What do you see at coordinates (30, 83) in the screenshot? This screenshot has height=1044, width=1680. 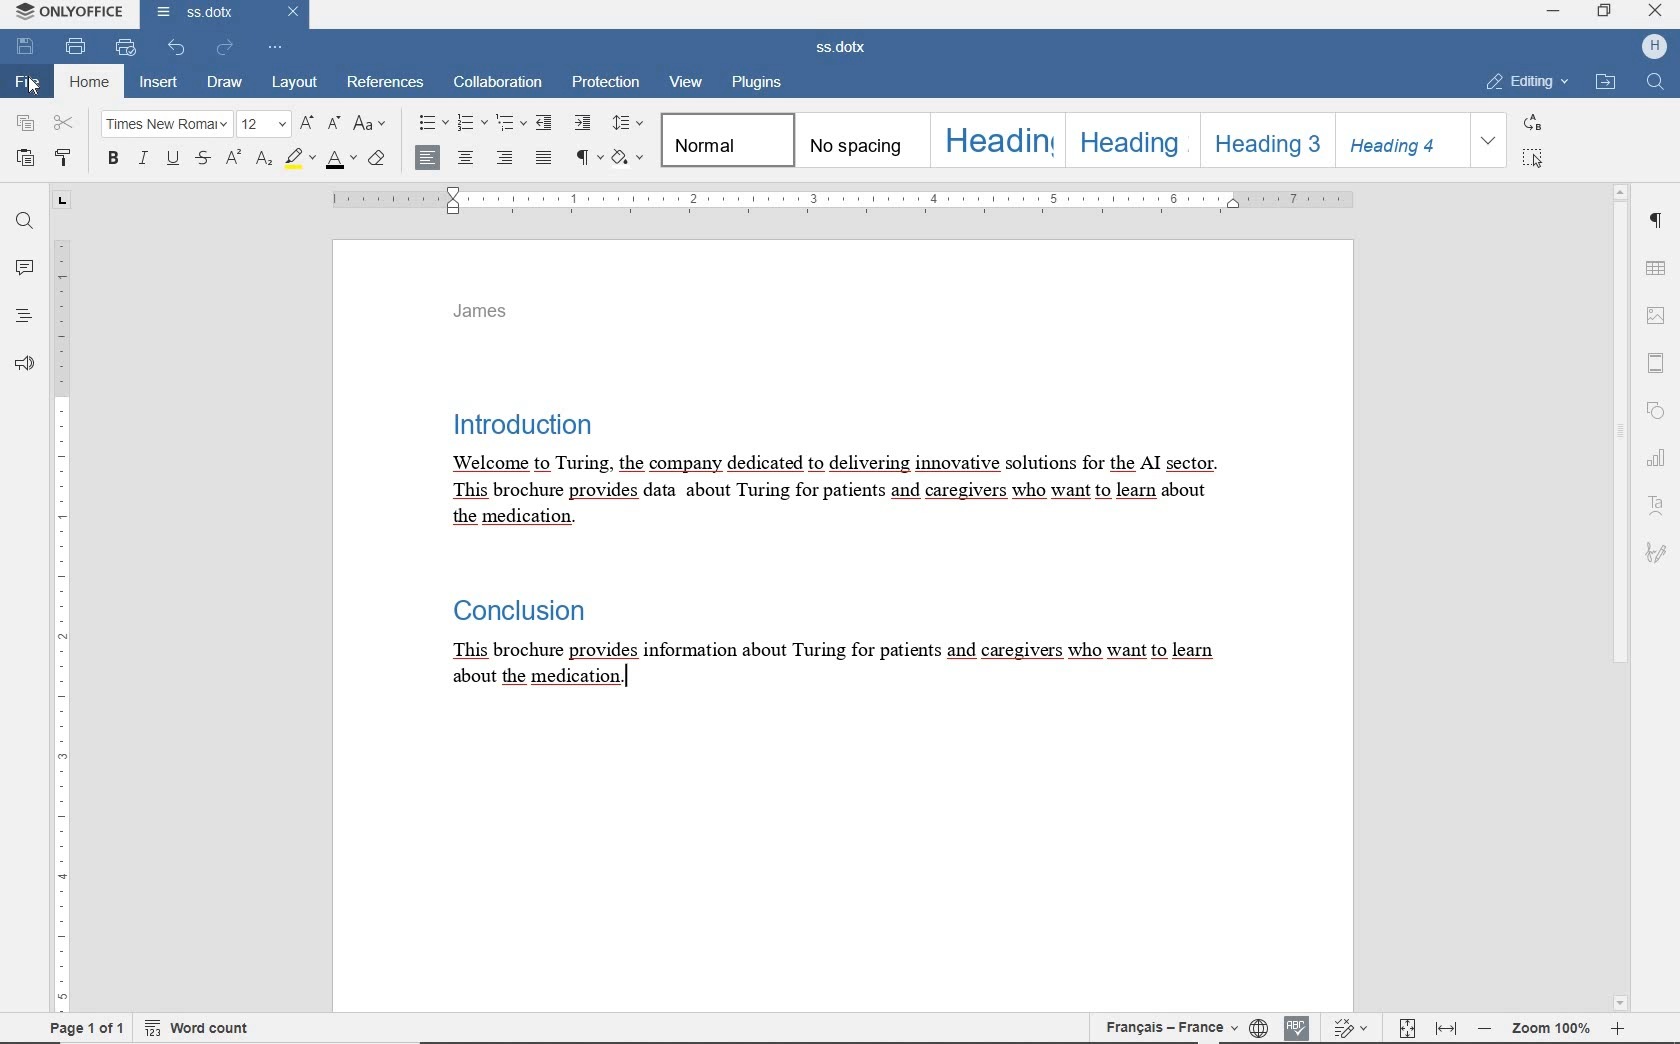 I see `FILE` at bounding box center [30, 83].